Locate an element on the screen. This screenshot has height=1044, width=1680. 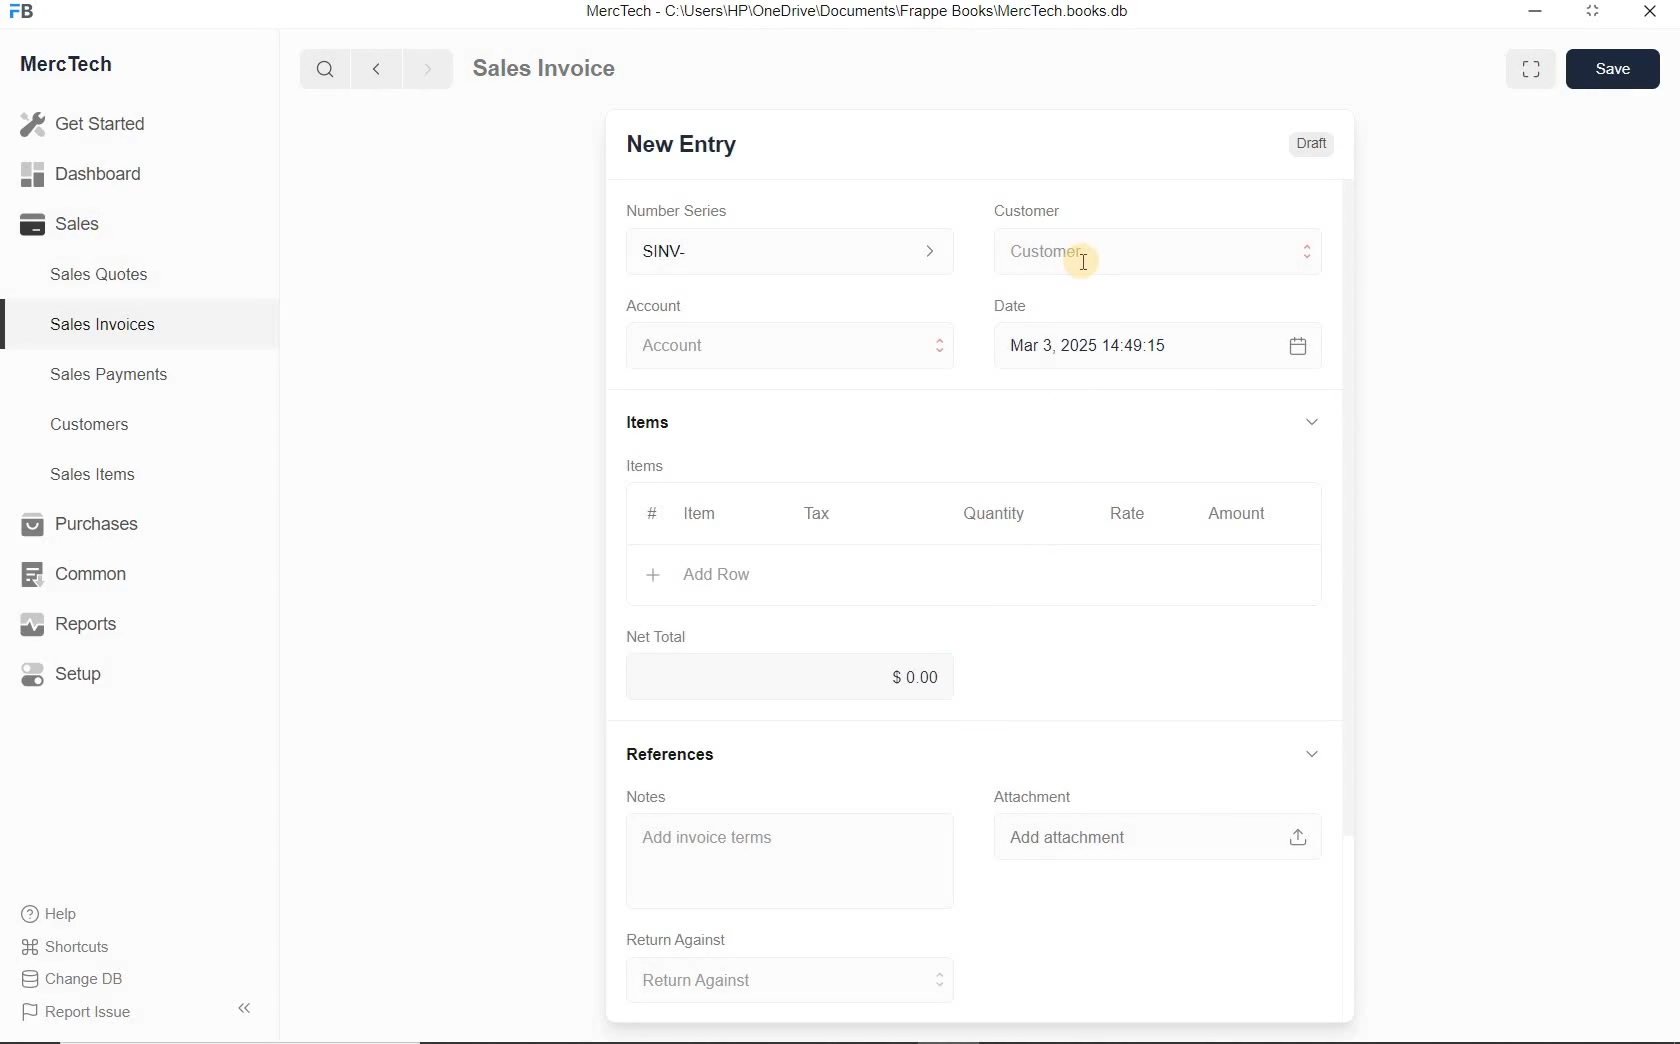
Help is located at coordinates (60, 914).